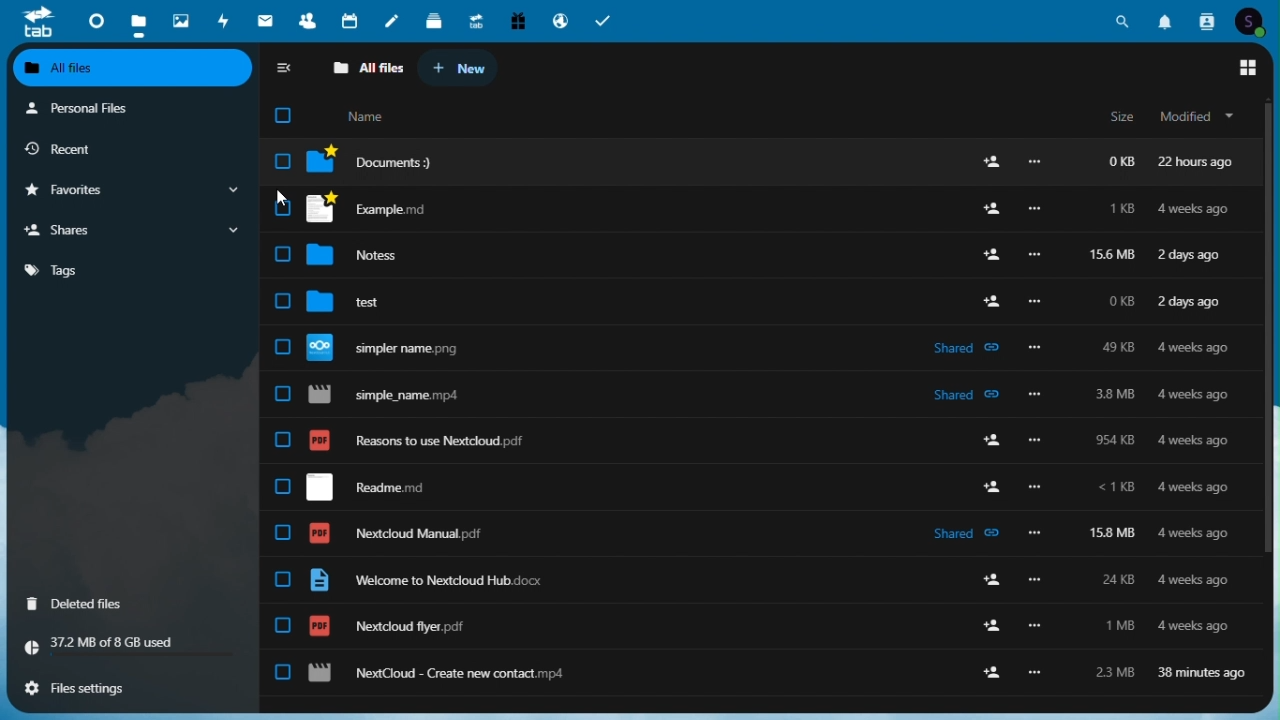  I want to click on size, so click(1120, 118).